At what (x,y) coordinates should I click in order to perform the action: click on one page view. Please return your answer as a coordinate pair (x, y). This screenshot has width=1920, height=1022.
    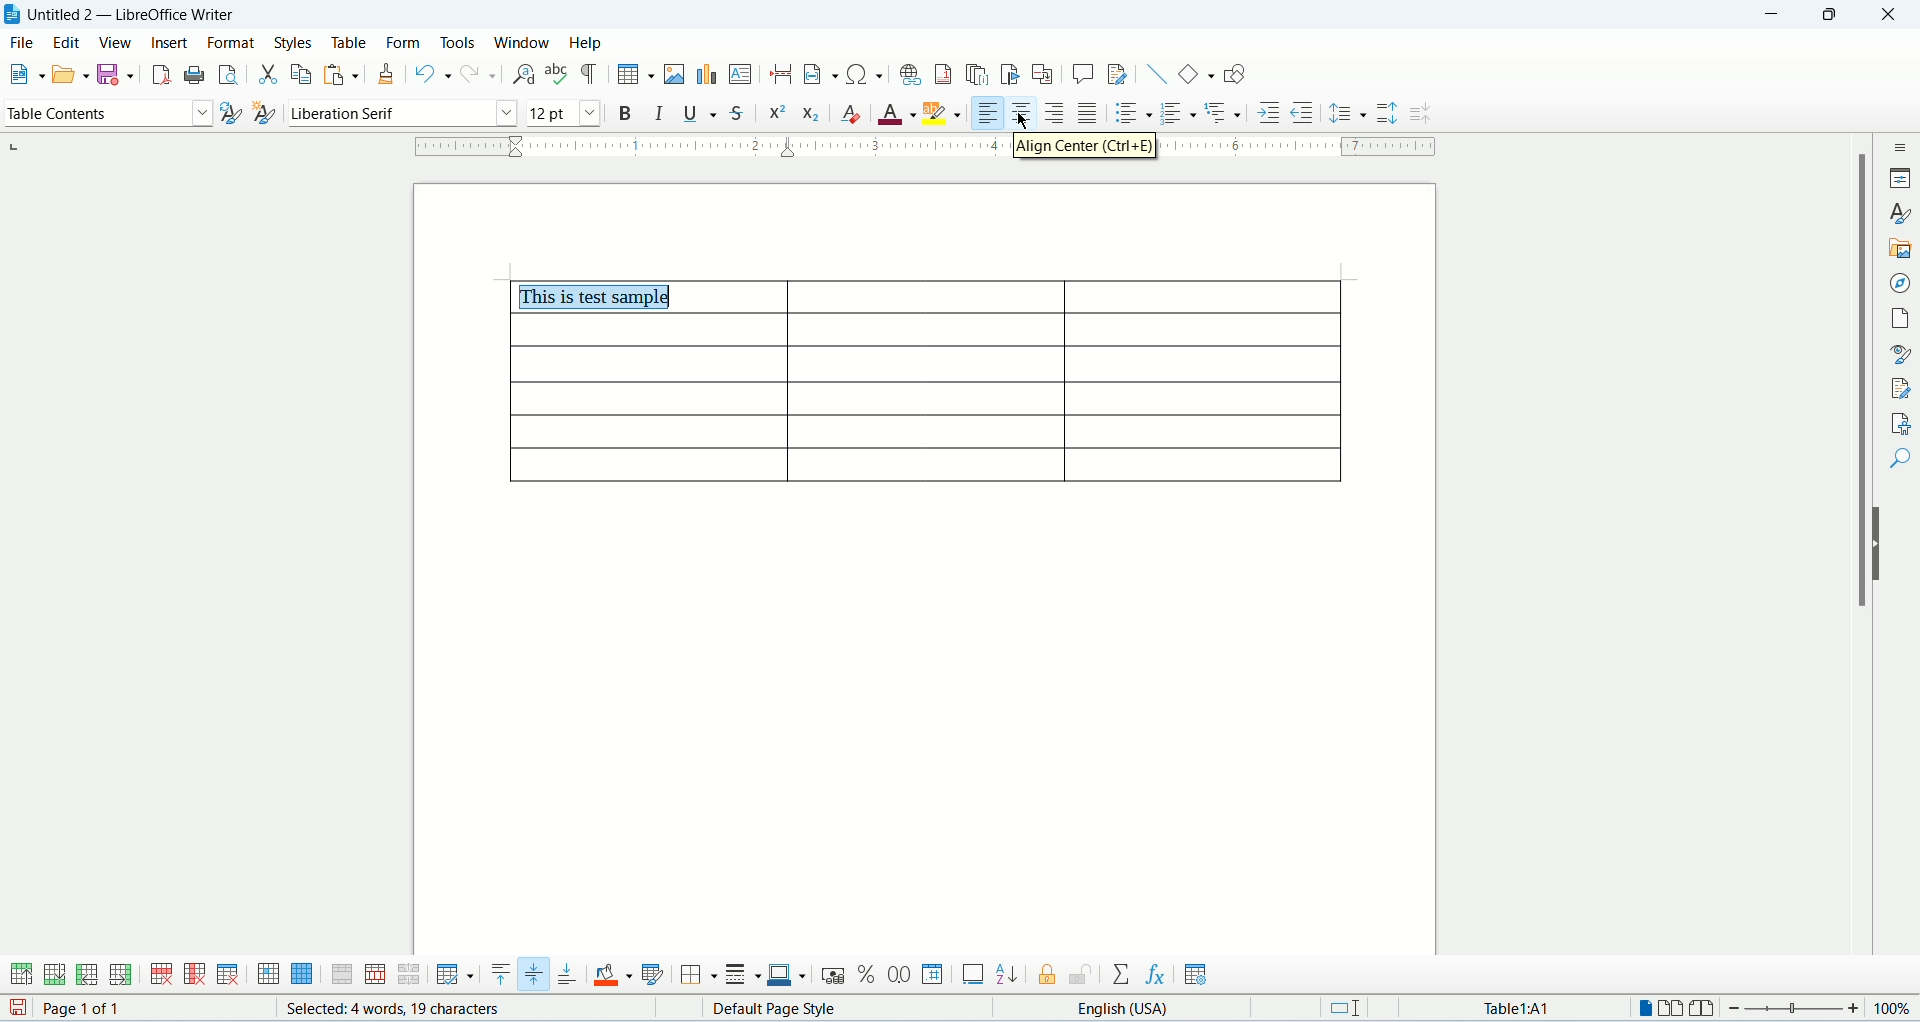
    Looking at the image, I should click on (1642, 1008).